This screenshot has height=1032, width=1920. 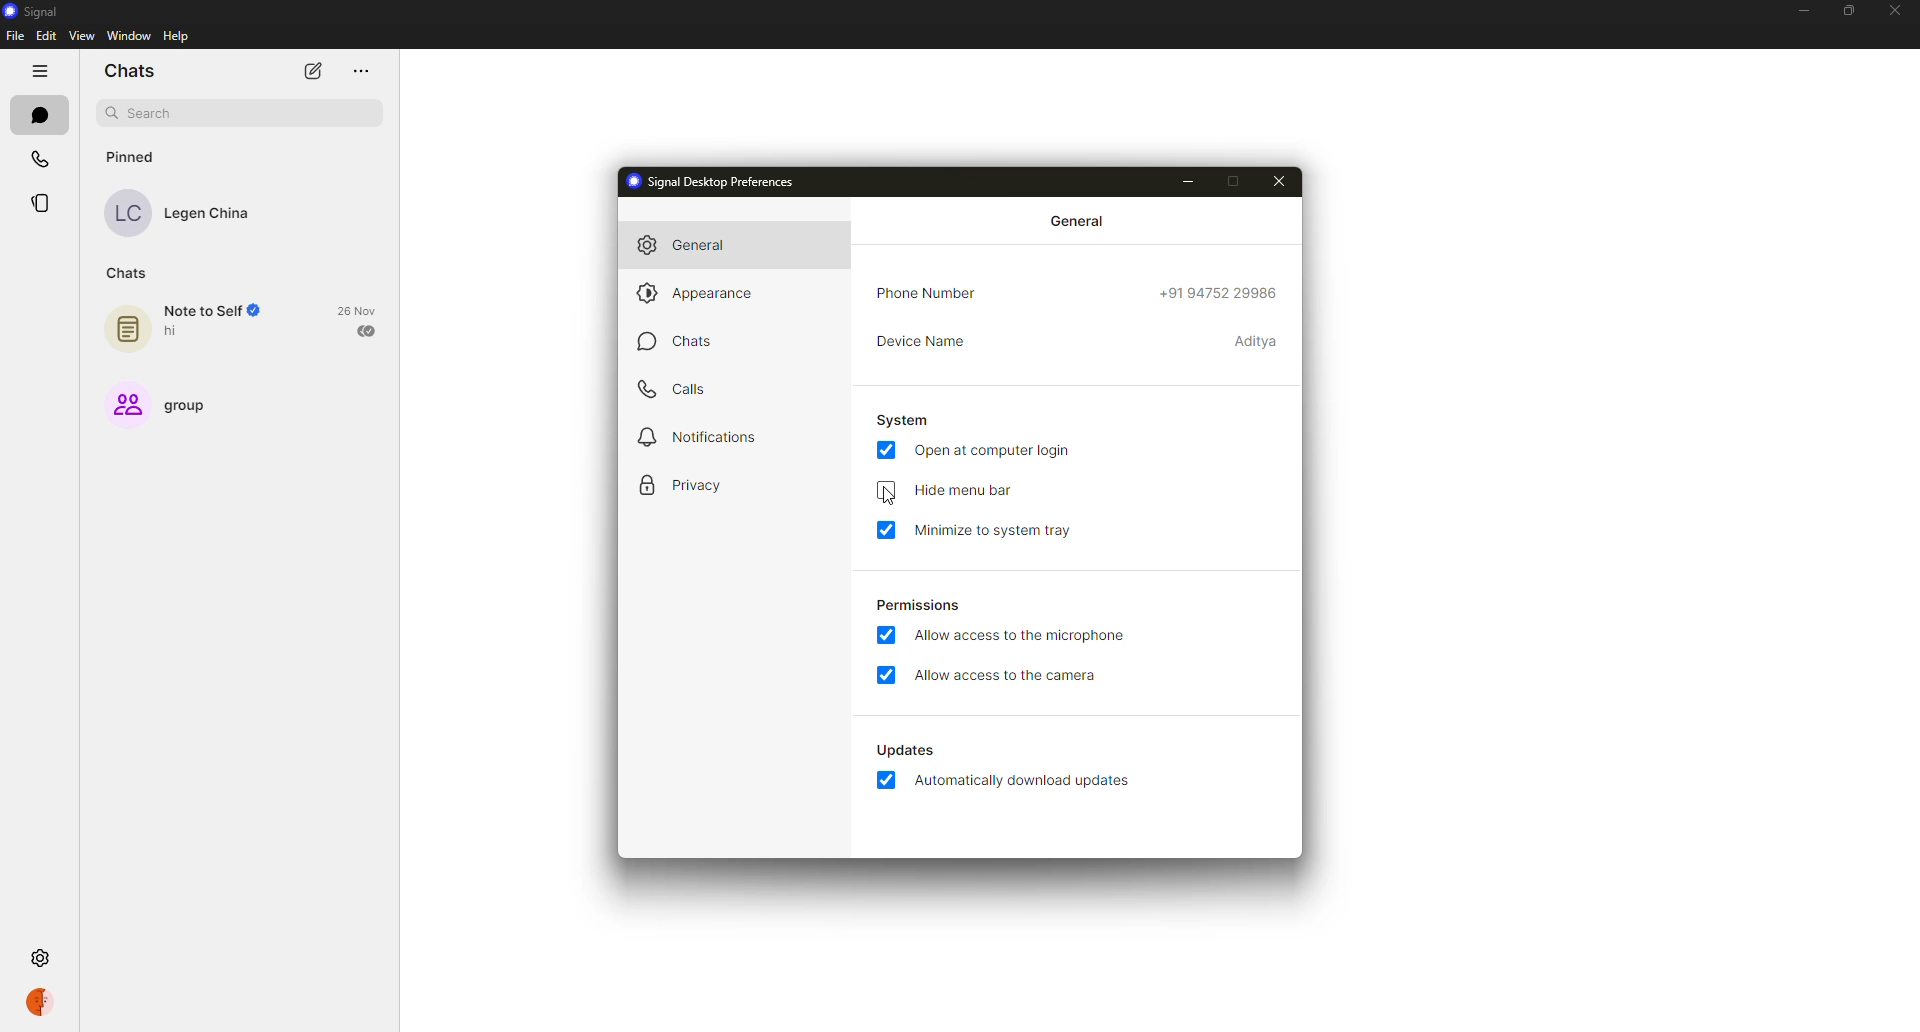 I want to click on pinned, so click(x=126, y=156).